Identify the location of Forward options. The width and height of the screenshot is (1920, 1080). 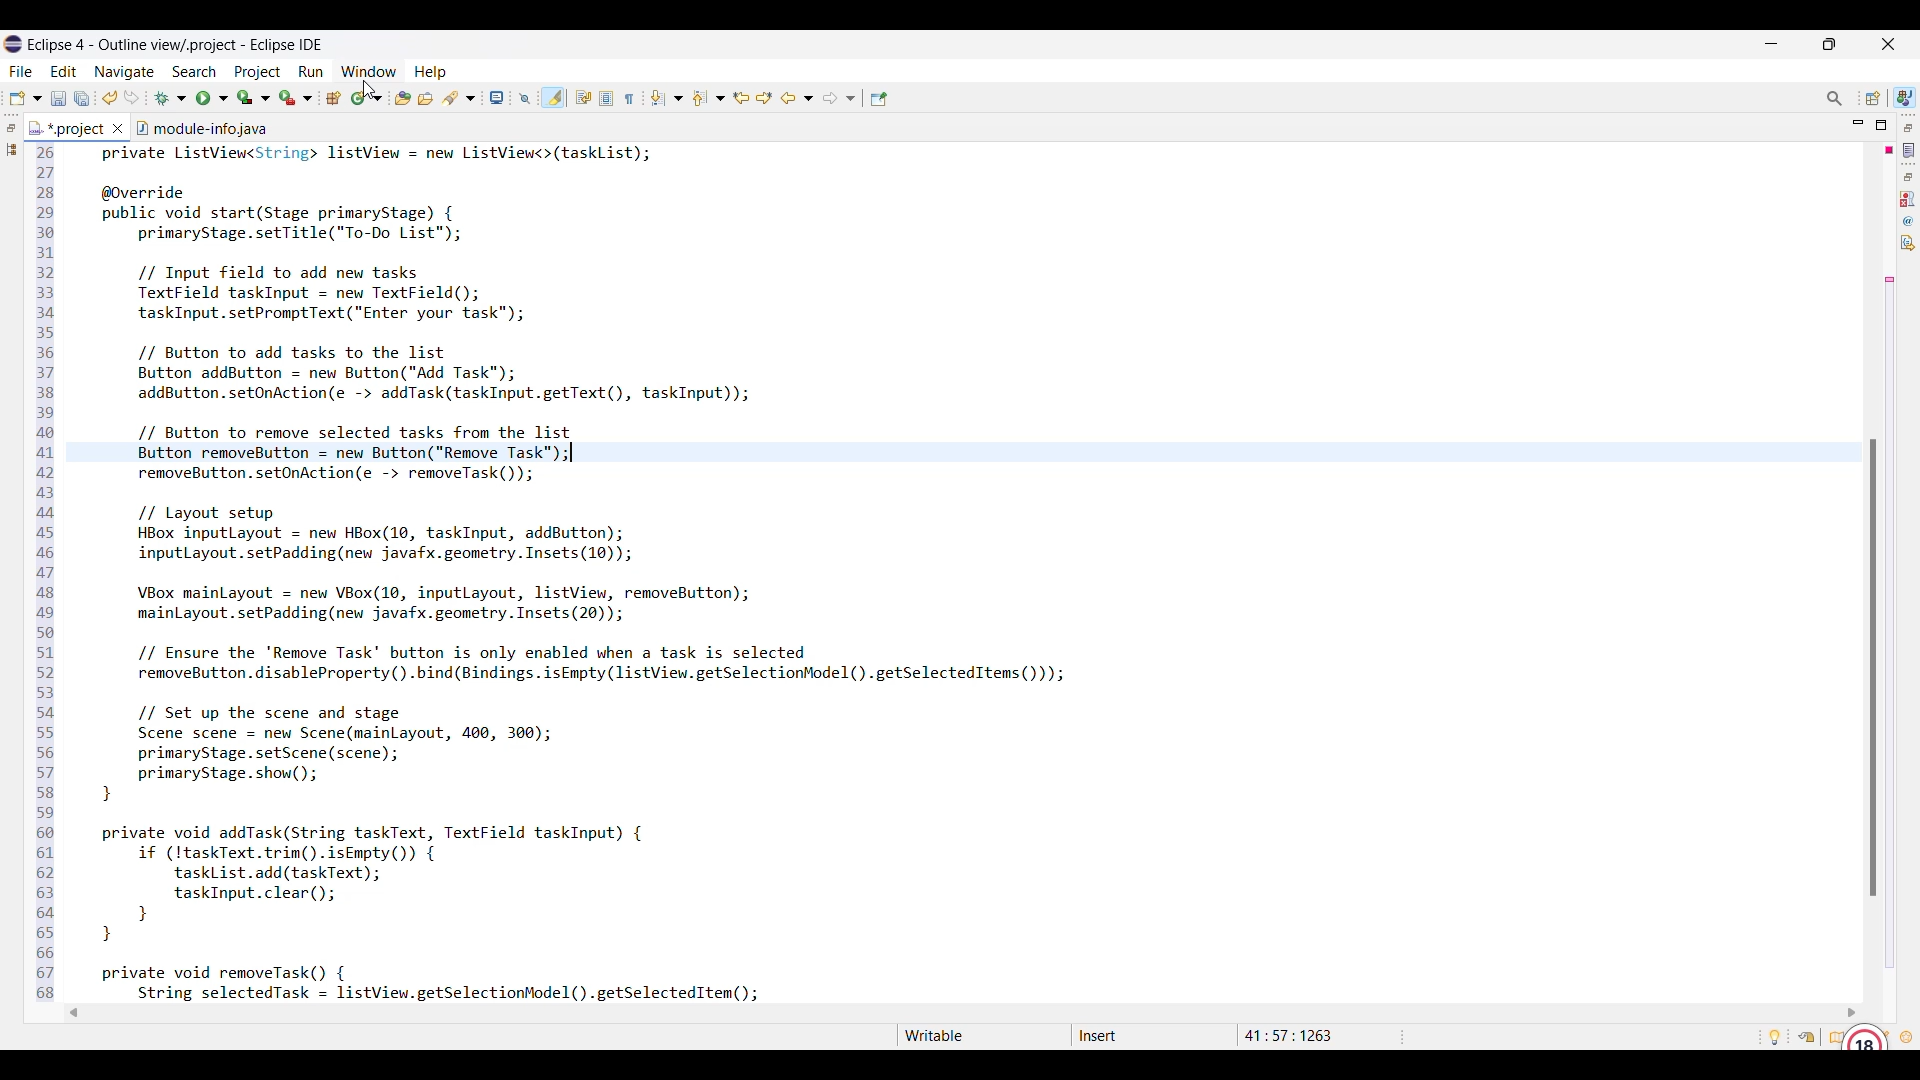
(839, 98).